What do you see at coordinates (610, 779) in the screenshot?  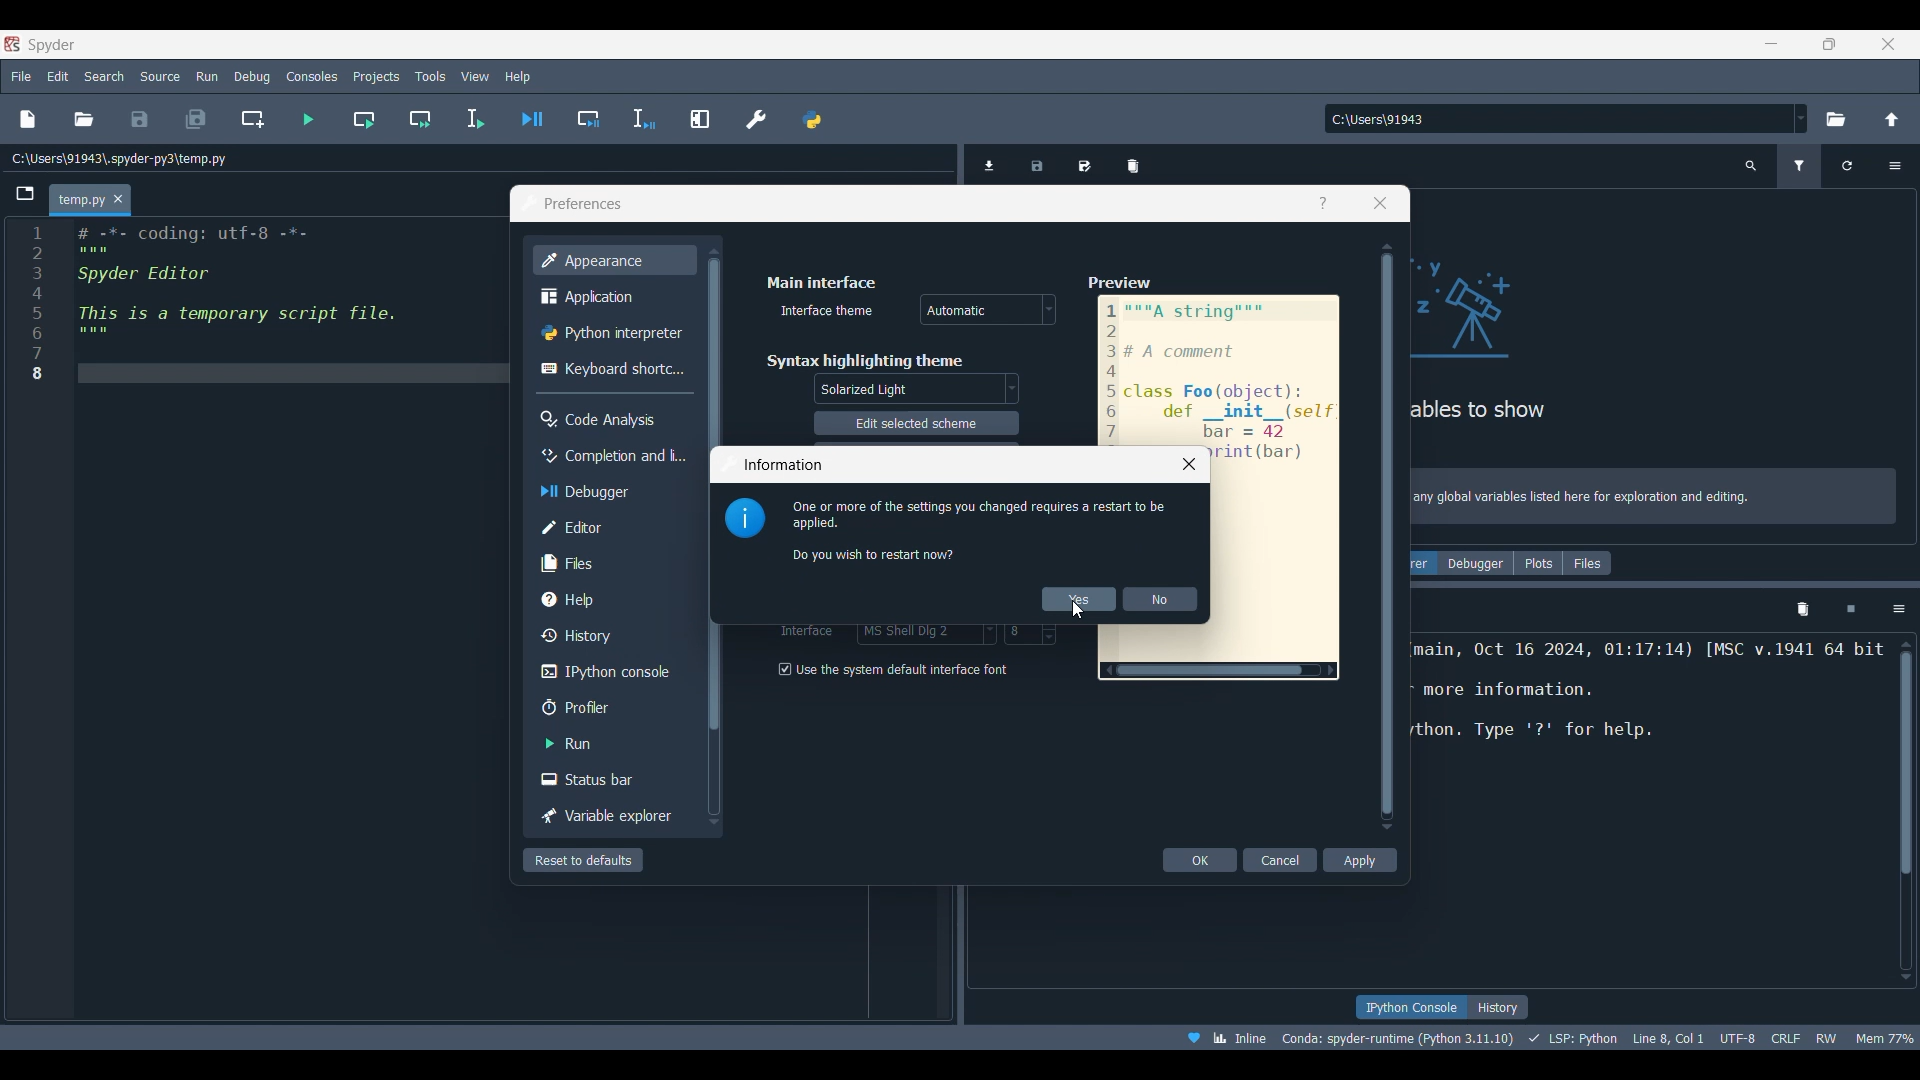 I see `Status bar` at bounding box center [610, 779].